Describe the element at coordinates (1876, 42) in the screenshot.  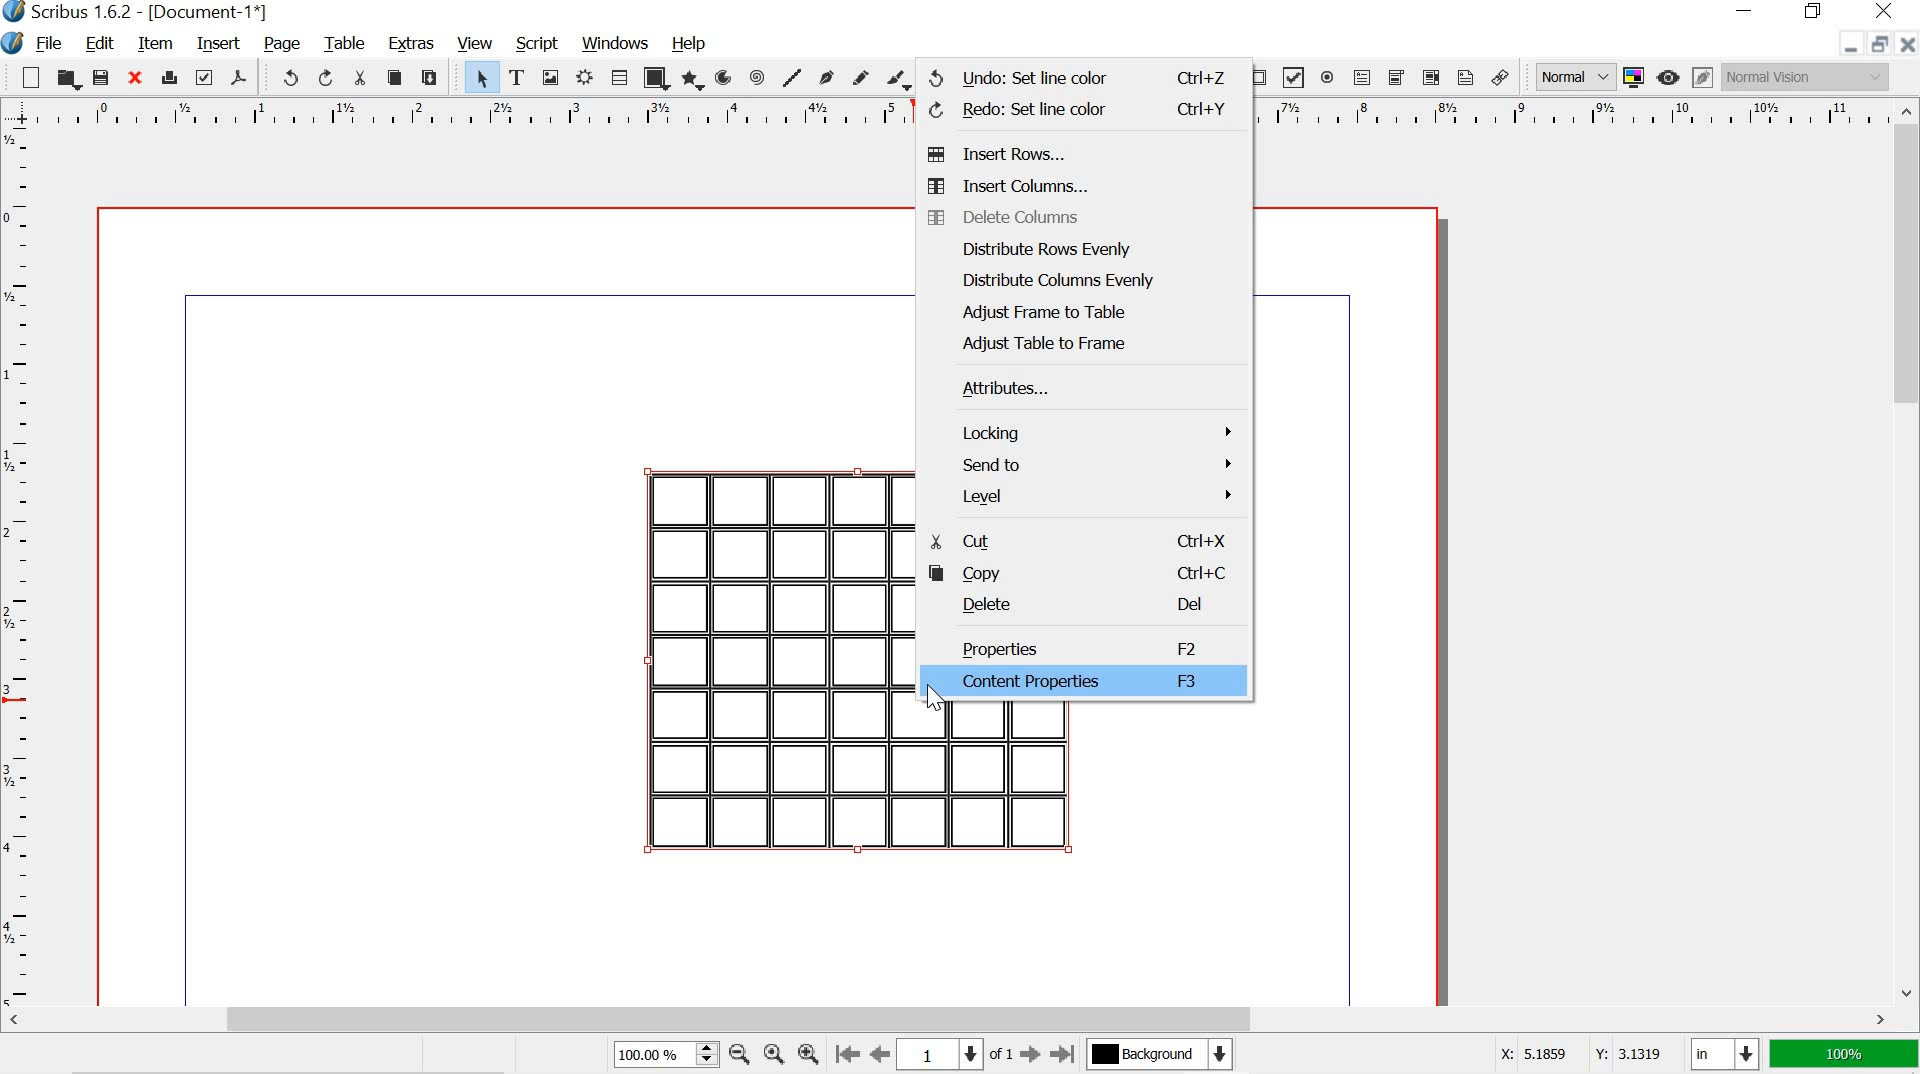
I see `restore down` at that location.